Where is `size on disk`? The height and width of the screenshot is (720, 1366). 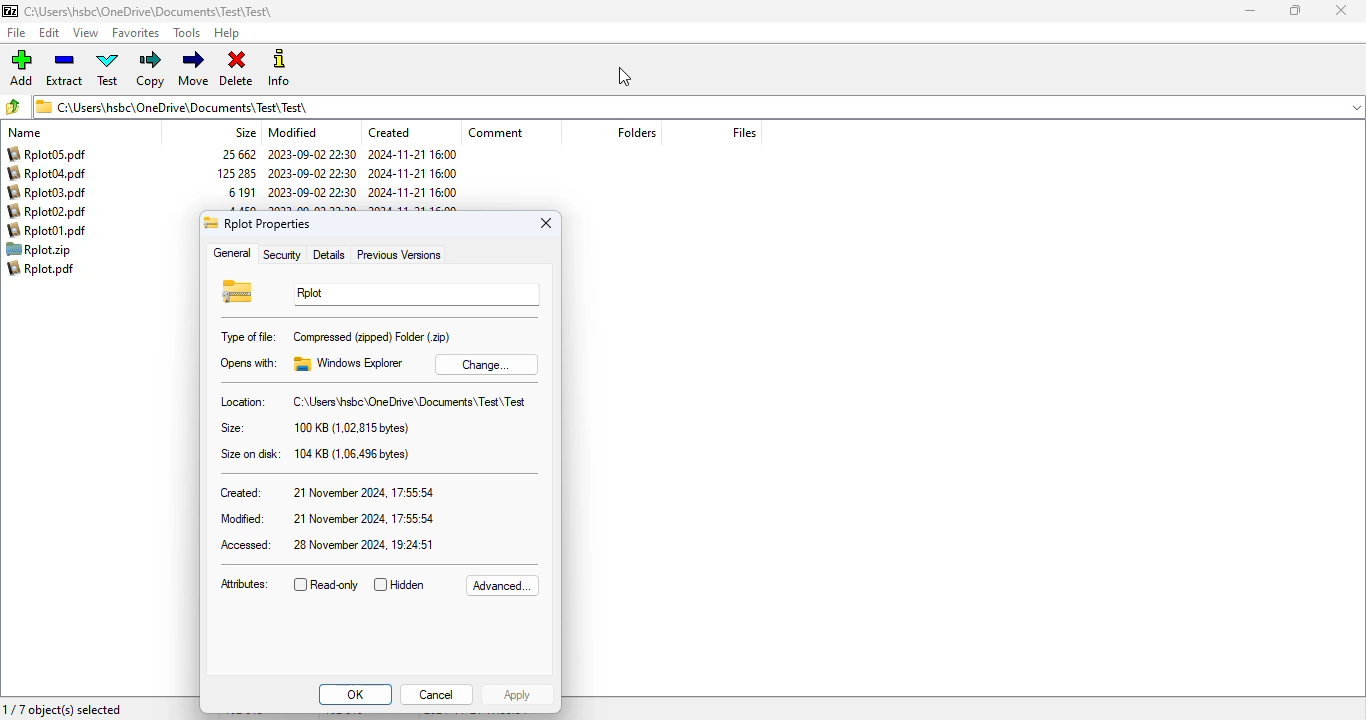
size on disk is located at coordinates (249, 454).